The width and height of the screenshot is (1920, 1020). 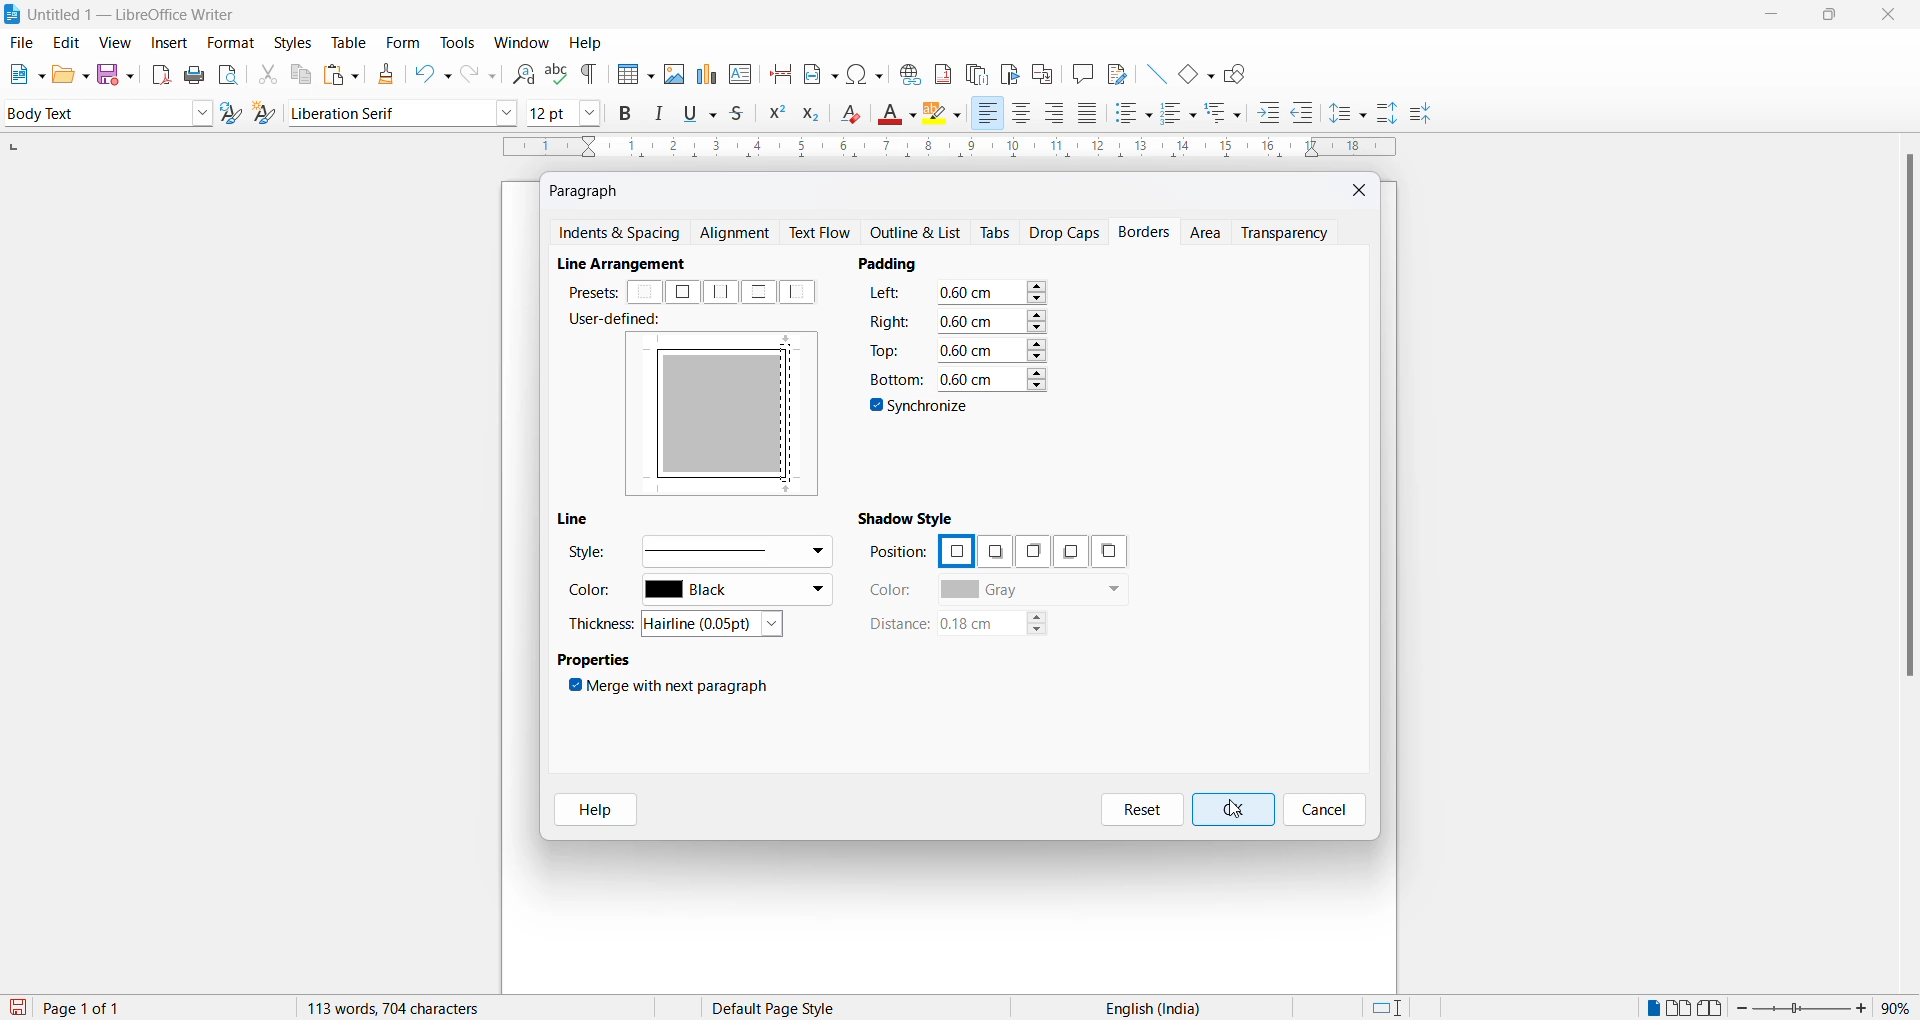 What do you see at coordinates (663, 114) in the screenshot?
I see `italic` at bounding box center [663, 114].